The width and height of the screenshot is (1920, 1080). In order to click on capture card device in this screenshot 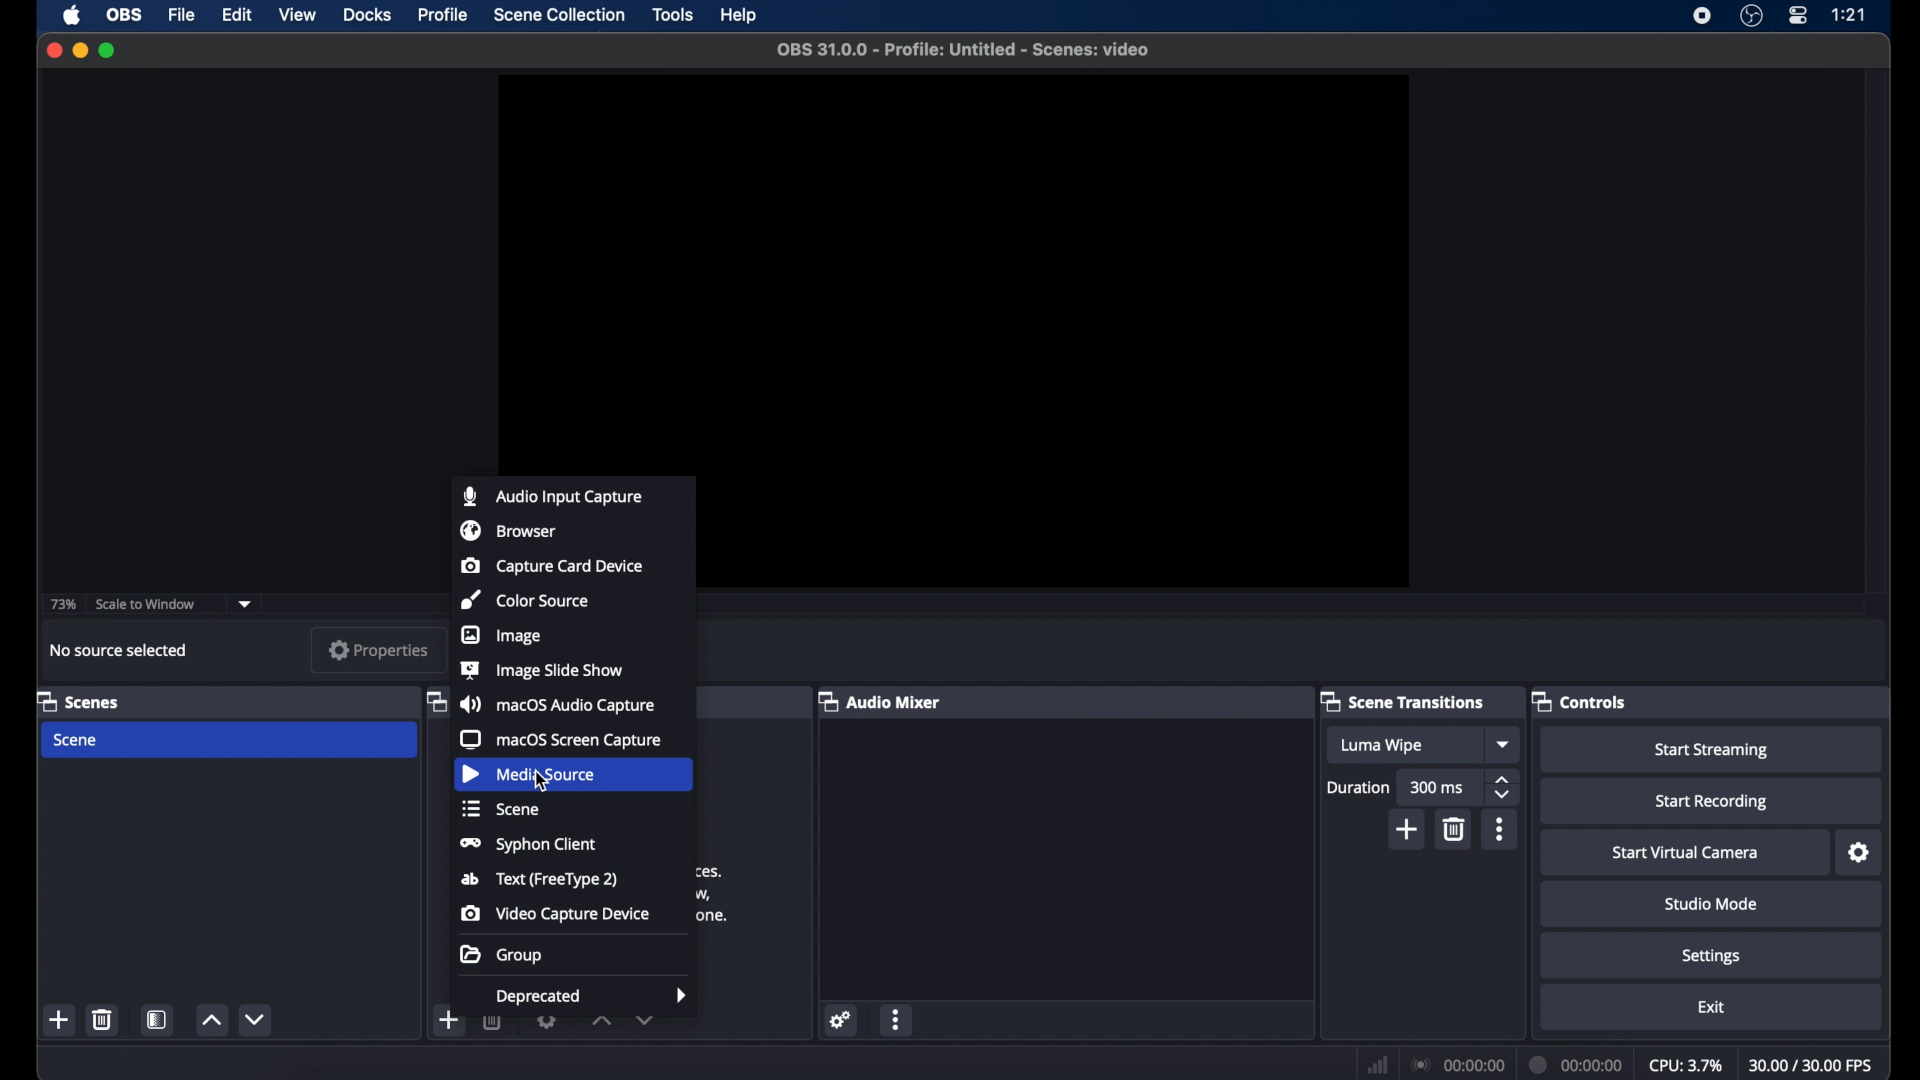, I will do `click(552, 566)`.